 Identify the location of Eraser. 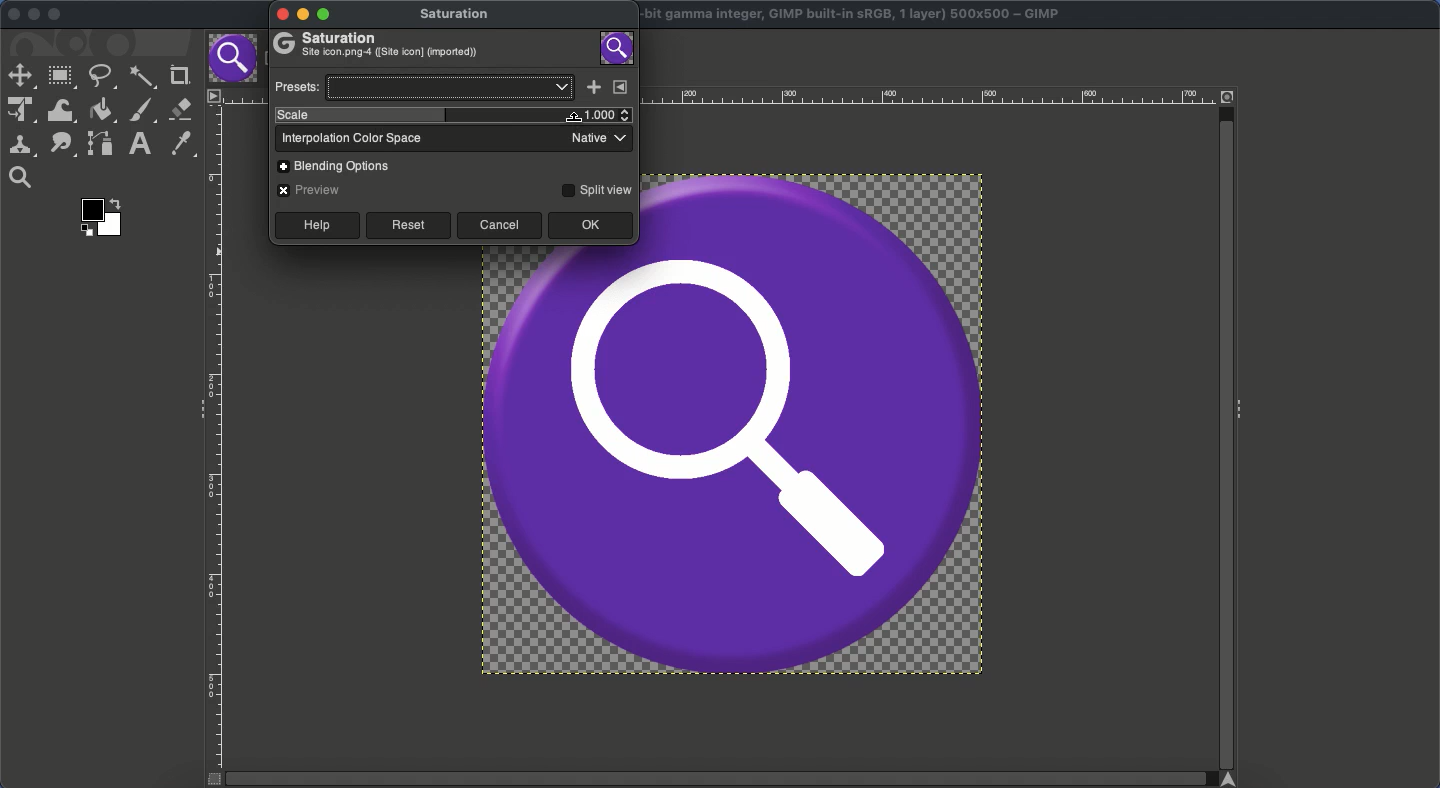
(180, 109).